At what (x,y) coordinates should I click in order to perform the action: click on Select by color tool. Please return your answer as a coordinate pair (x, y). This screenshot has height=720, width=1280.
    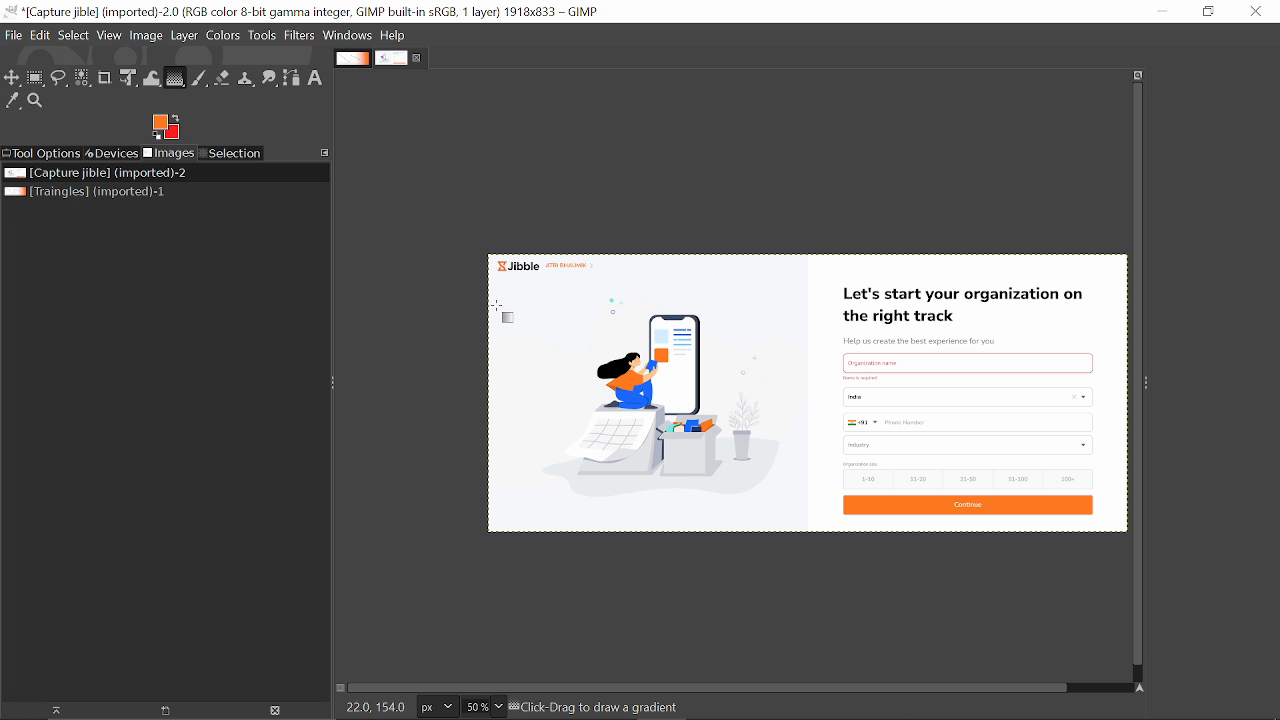
    Looking at the image, I should click on (83, 77).